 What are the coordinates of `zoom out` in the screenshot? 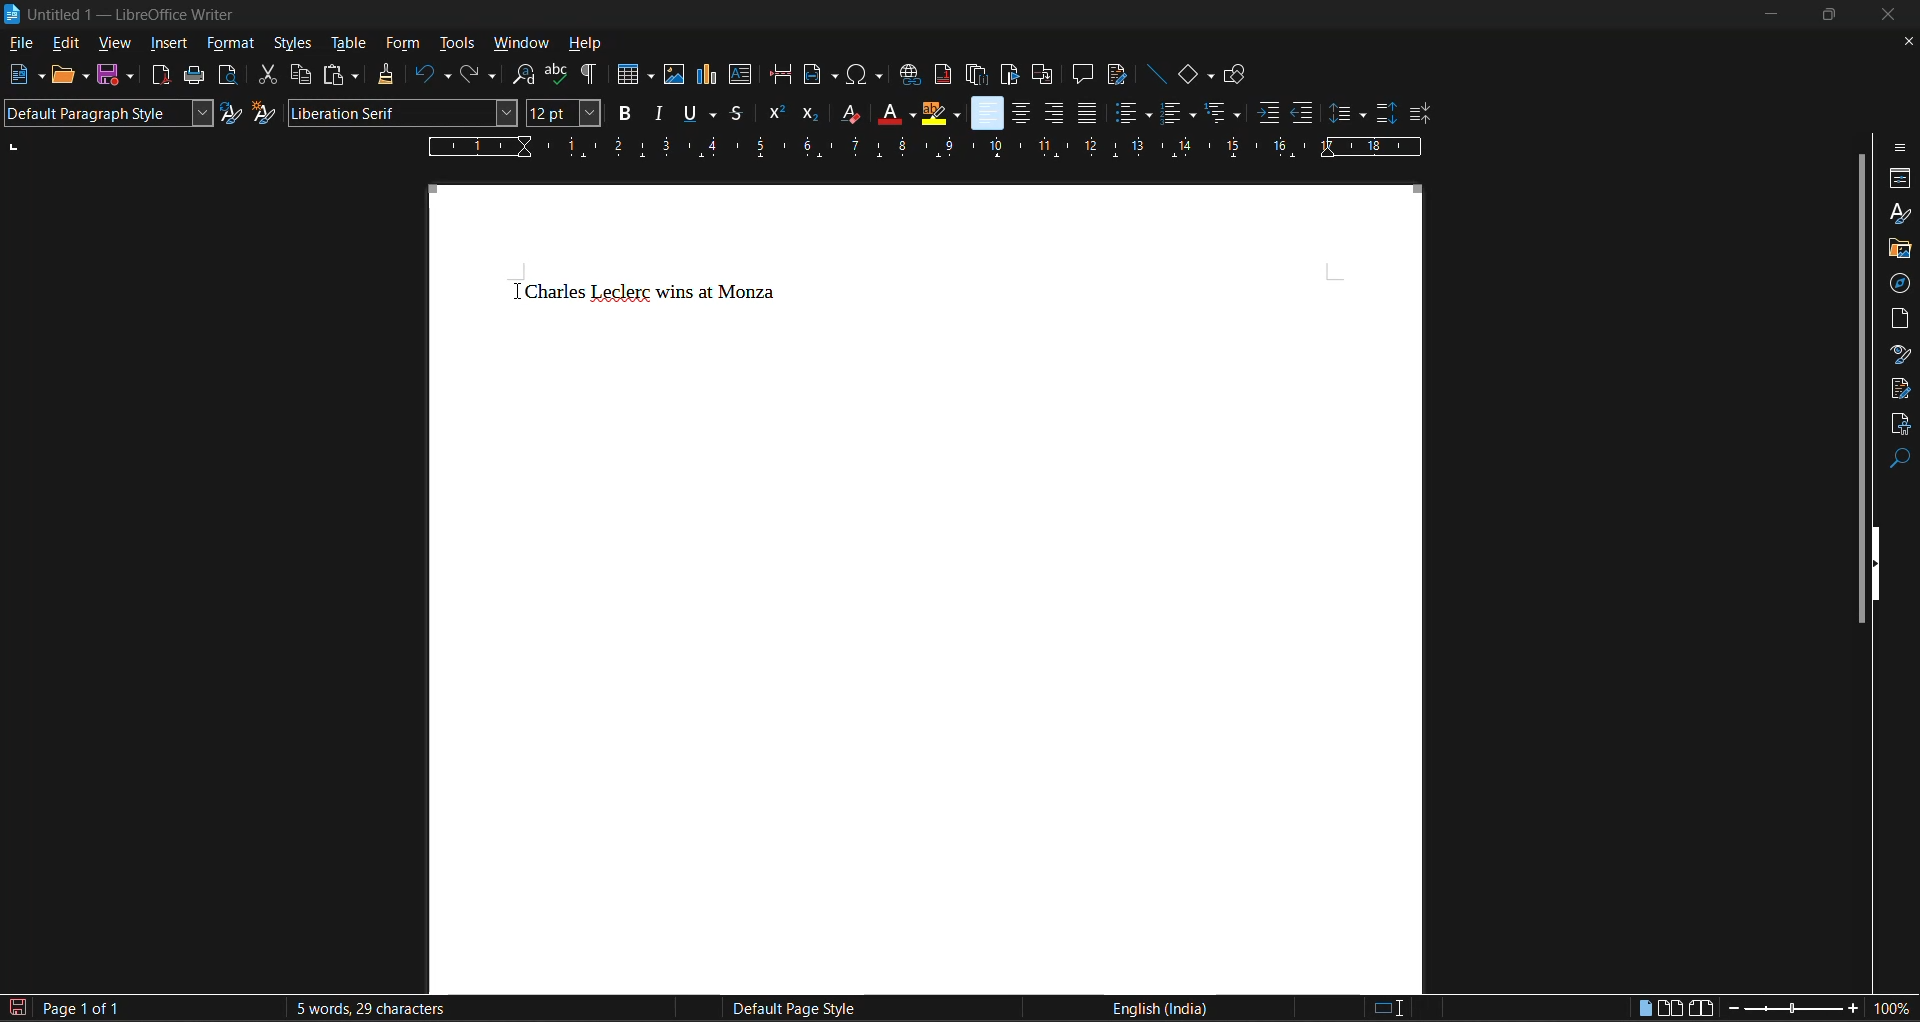 It's located at (1728, 1010).